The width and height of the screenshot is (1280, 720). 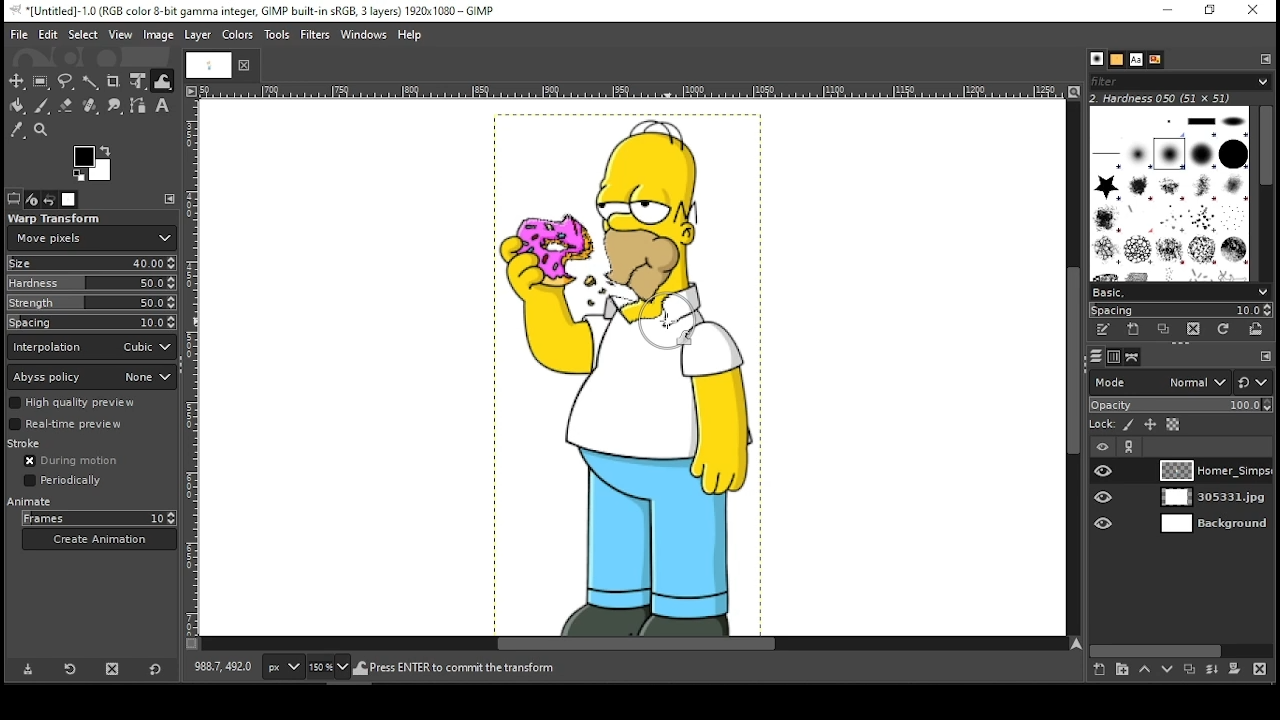 I want to click on layer, so click(x=197, y=35).